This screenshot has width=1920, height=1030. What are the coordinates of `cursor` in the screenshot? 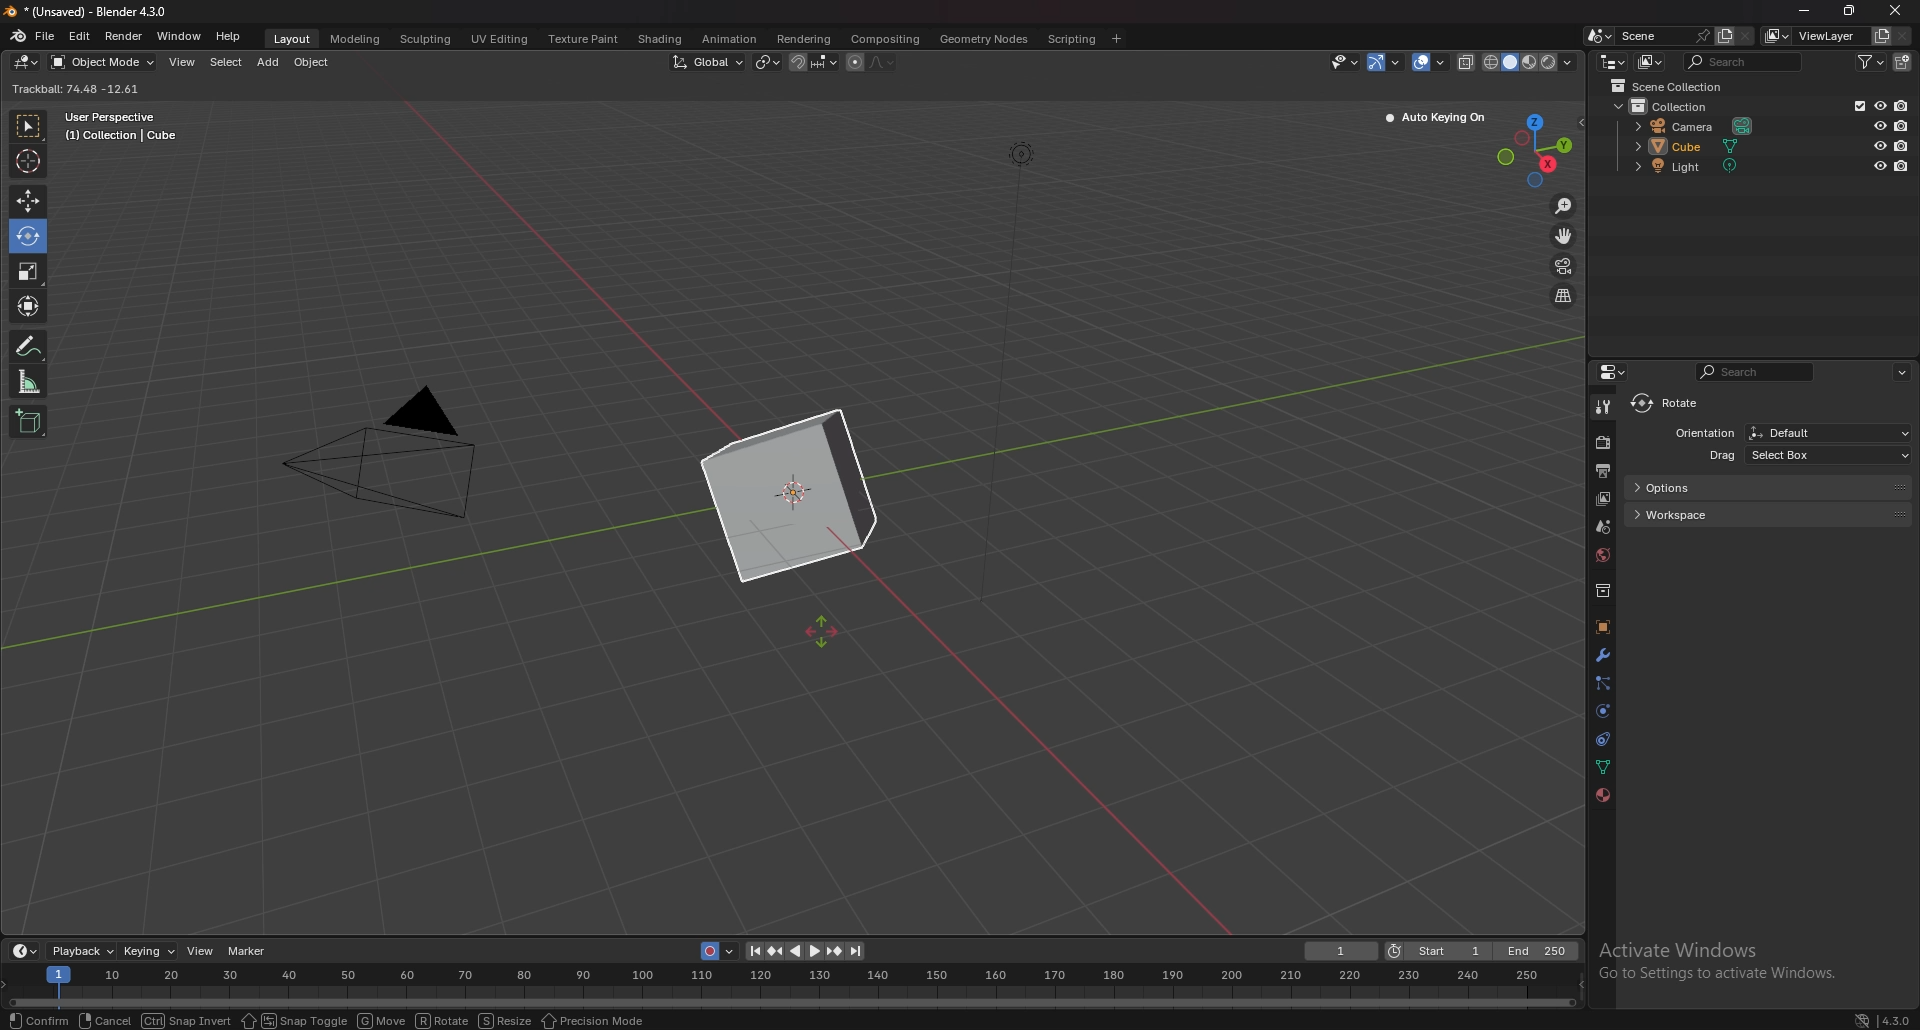 It's located at (825, 635).